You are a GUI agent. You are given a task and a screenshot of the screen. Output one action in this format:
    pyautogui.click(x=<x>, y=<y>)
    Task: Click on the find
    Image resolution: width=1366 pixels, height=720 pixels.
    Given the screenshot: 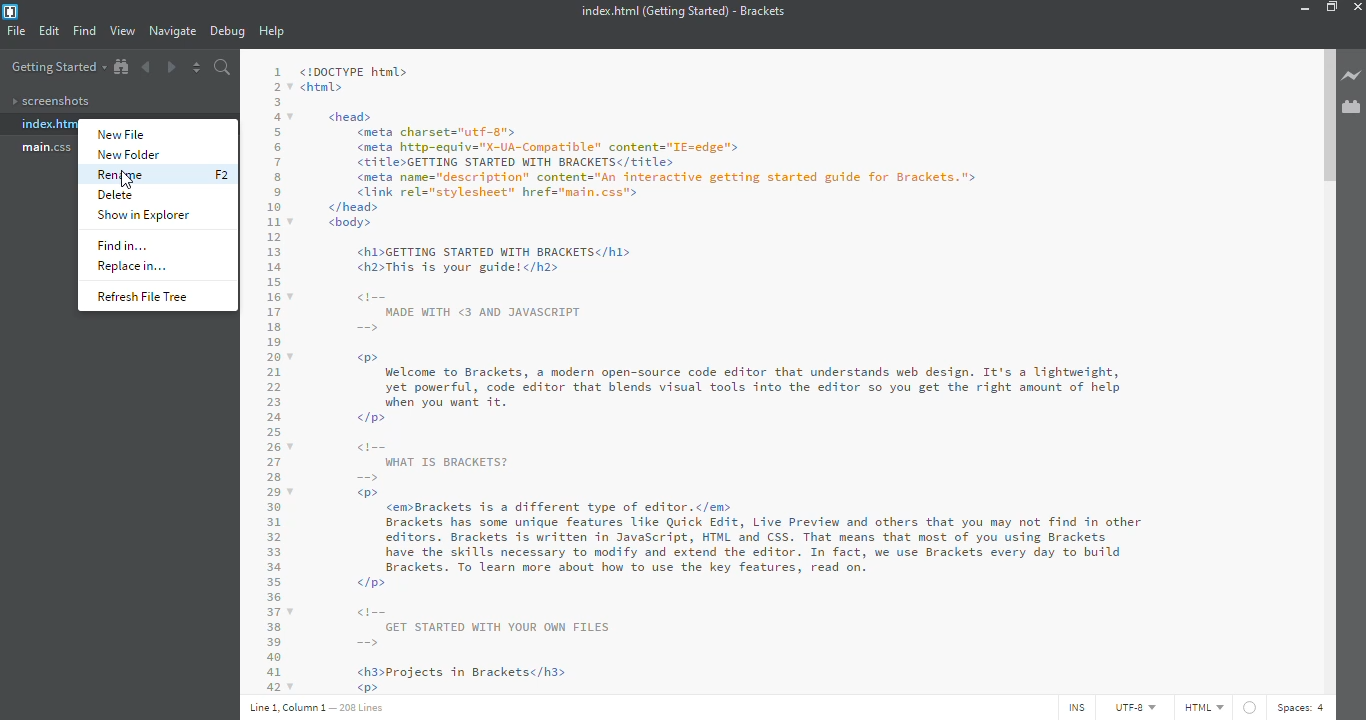 What is the action you would take?
    pyautogui.click(x=85, y=30)
    